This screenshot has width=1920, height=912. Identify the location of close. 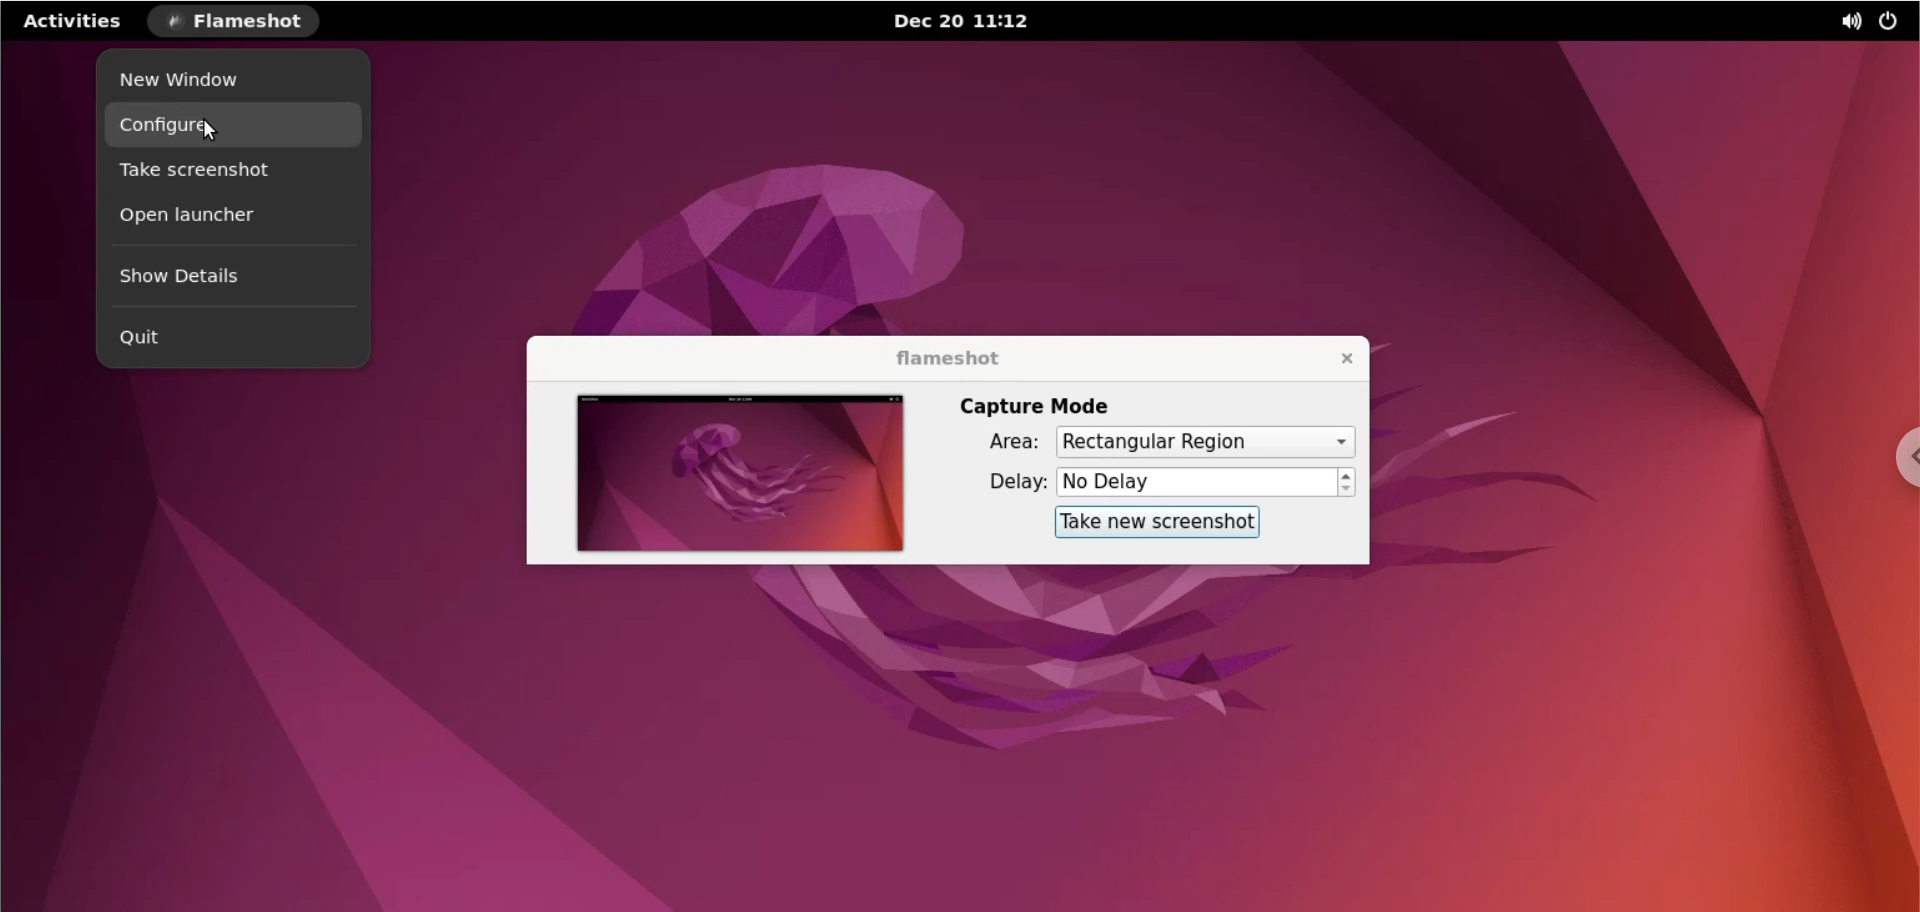
(1333, 358).